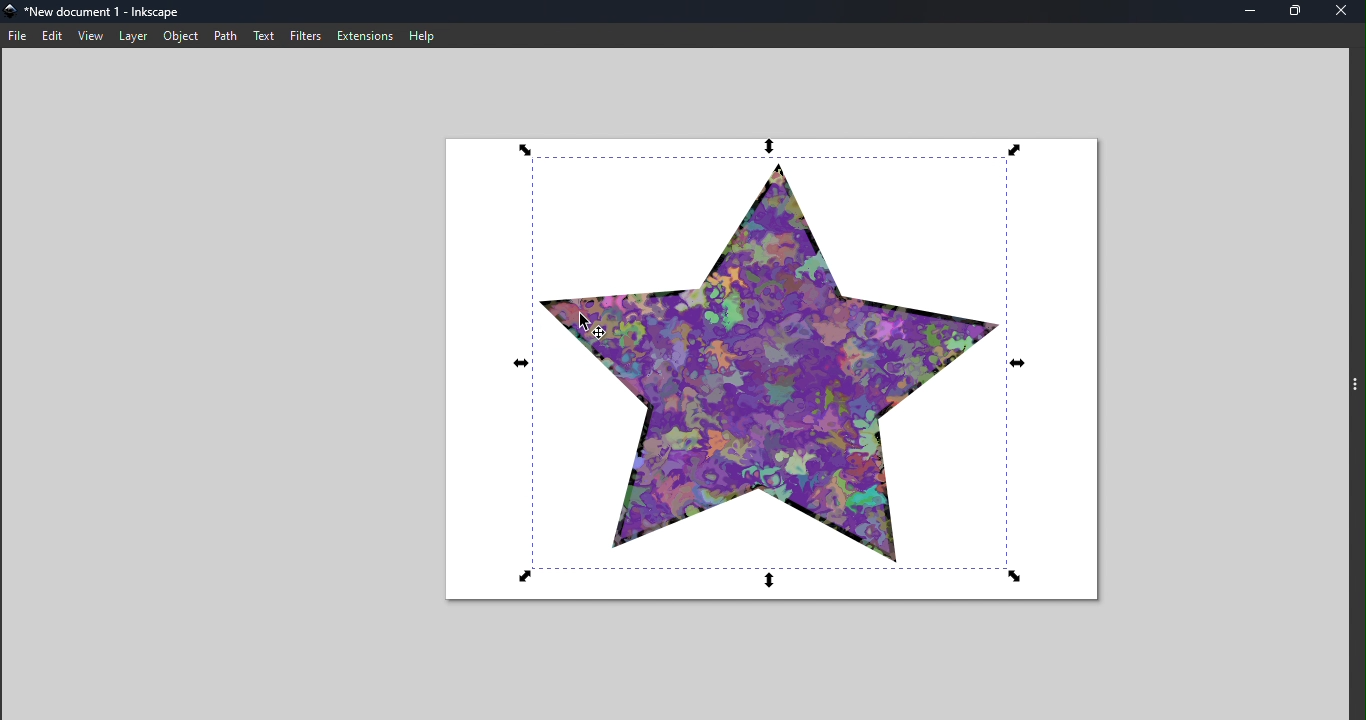 The image size is (1366, 720). I want to click on Help, so click(426, 35).